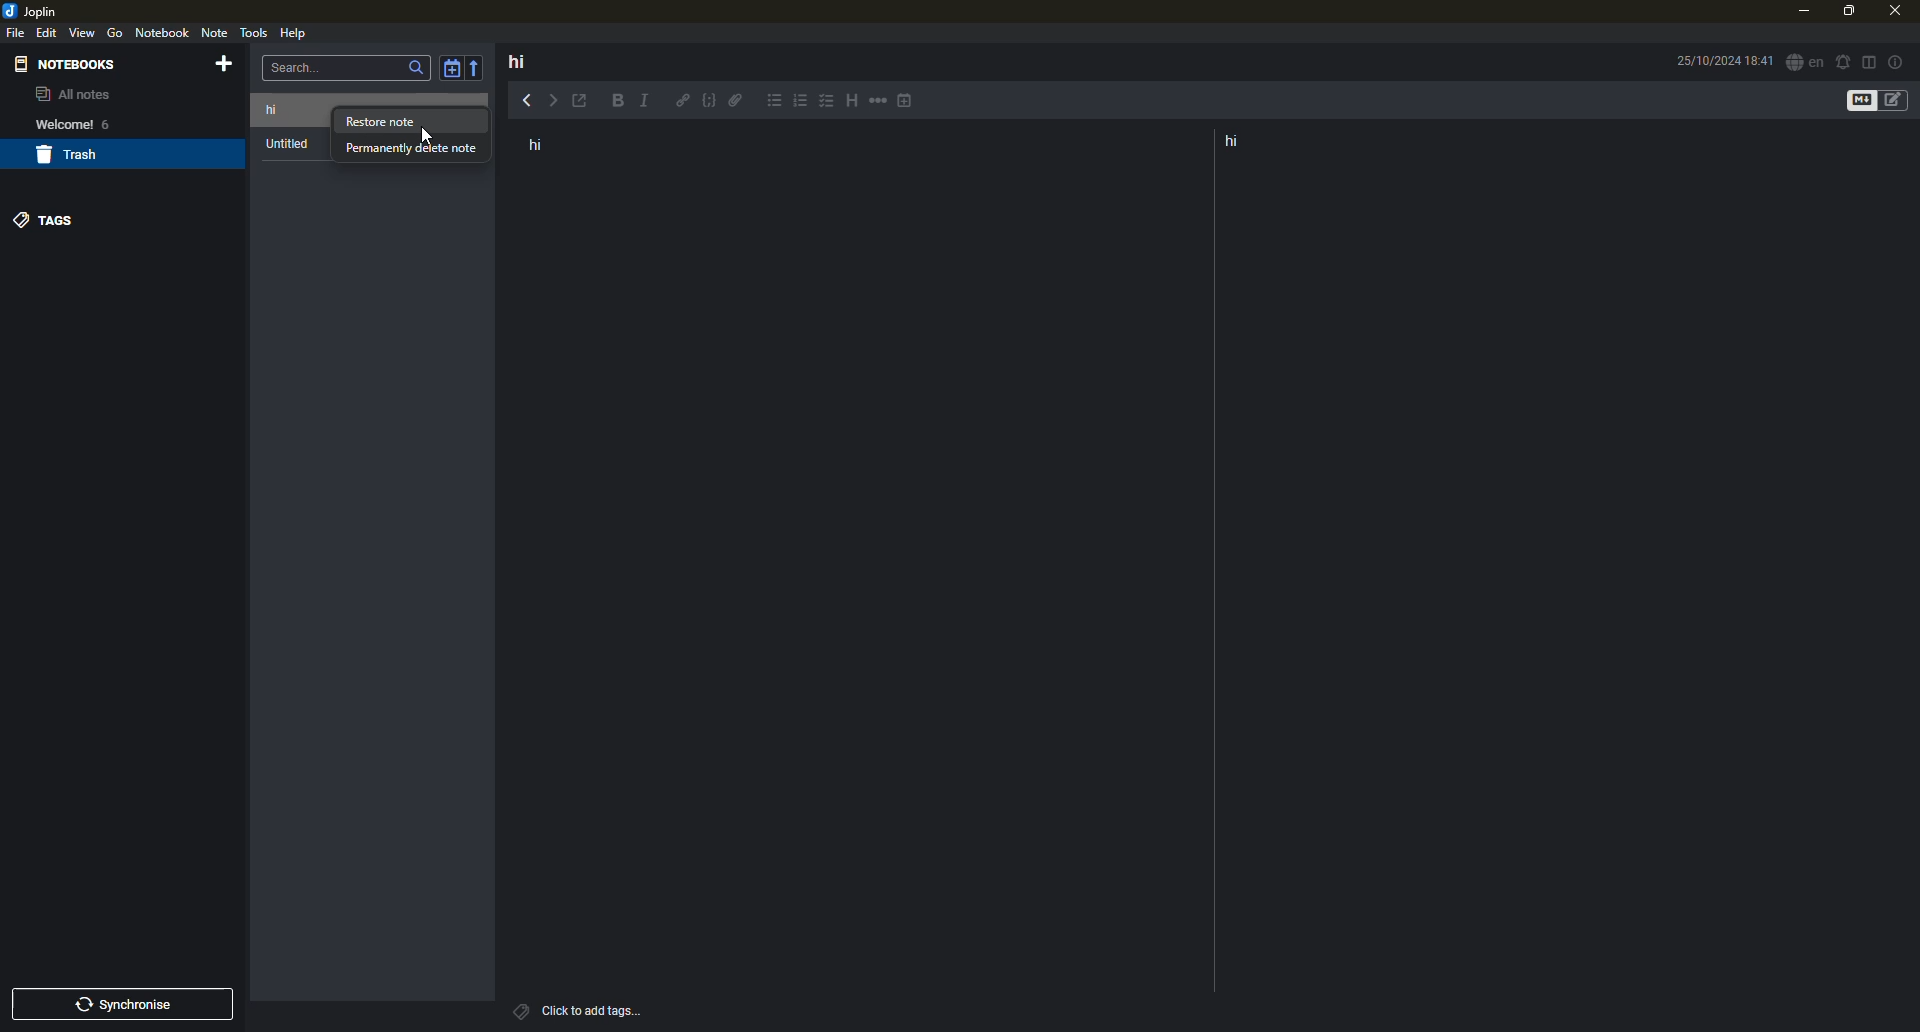 Image resolution: width=1920 pixels, height=1032 pixels. I want to click on hi, so click(517, 61).